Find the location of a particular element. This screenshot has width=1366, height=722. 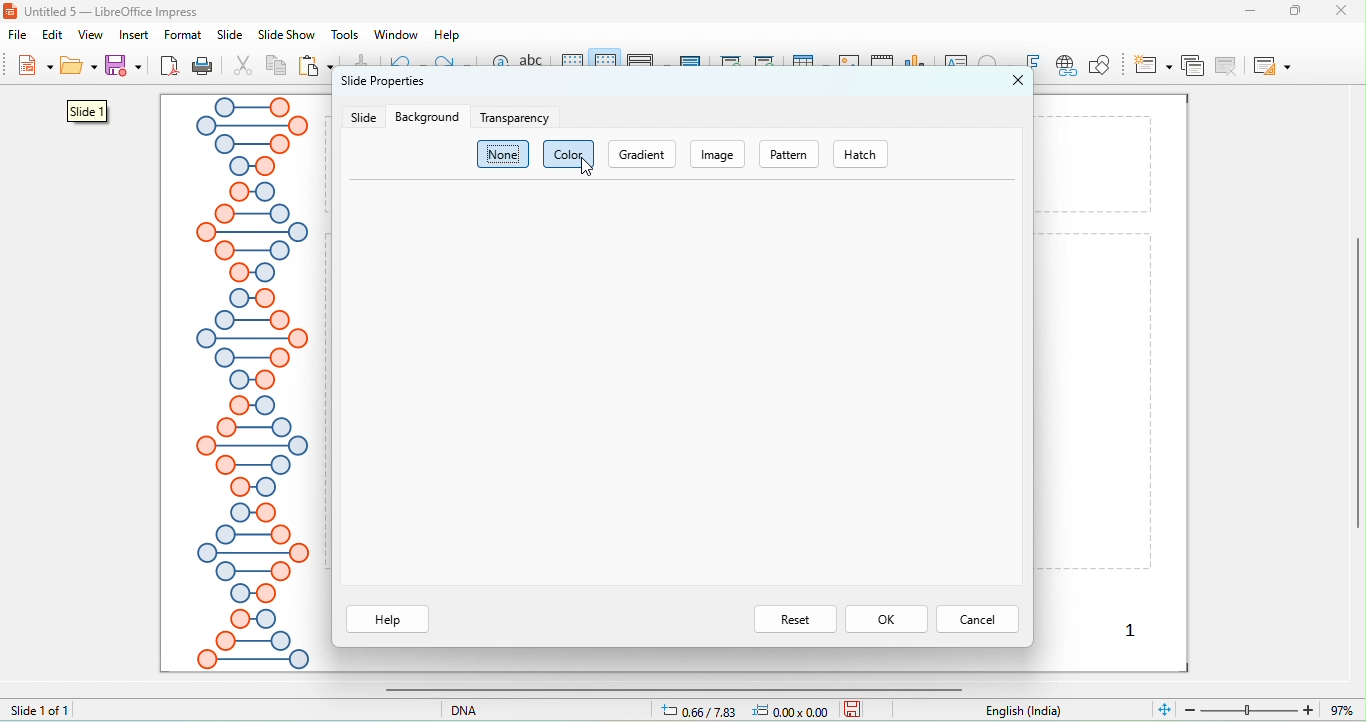

1 is located at coordinates (1130, 633).